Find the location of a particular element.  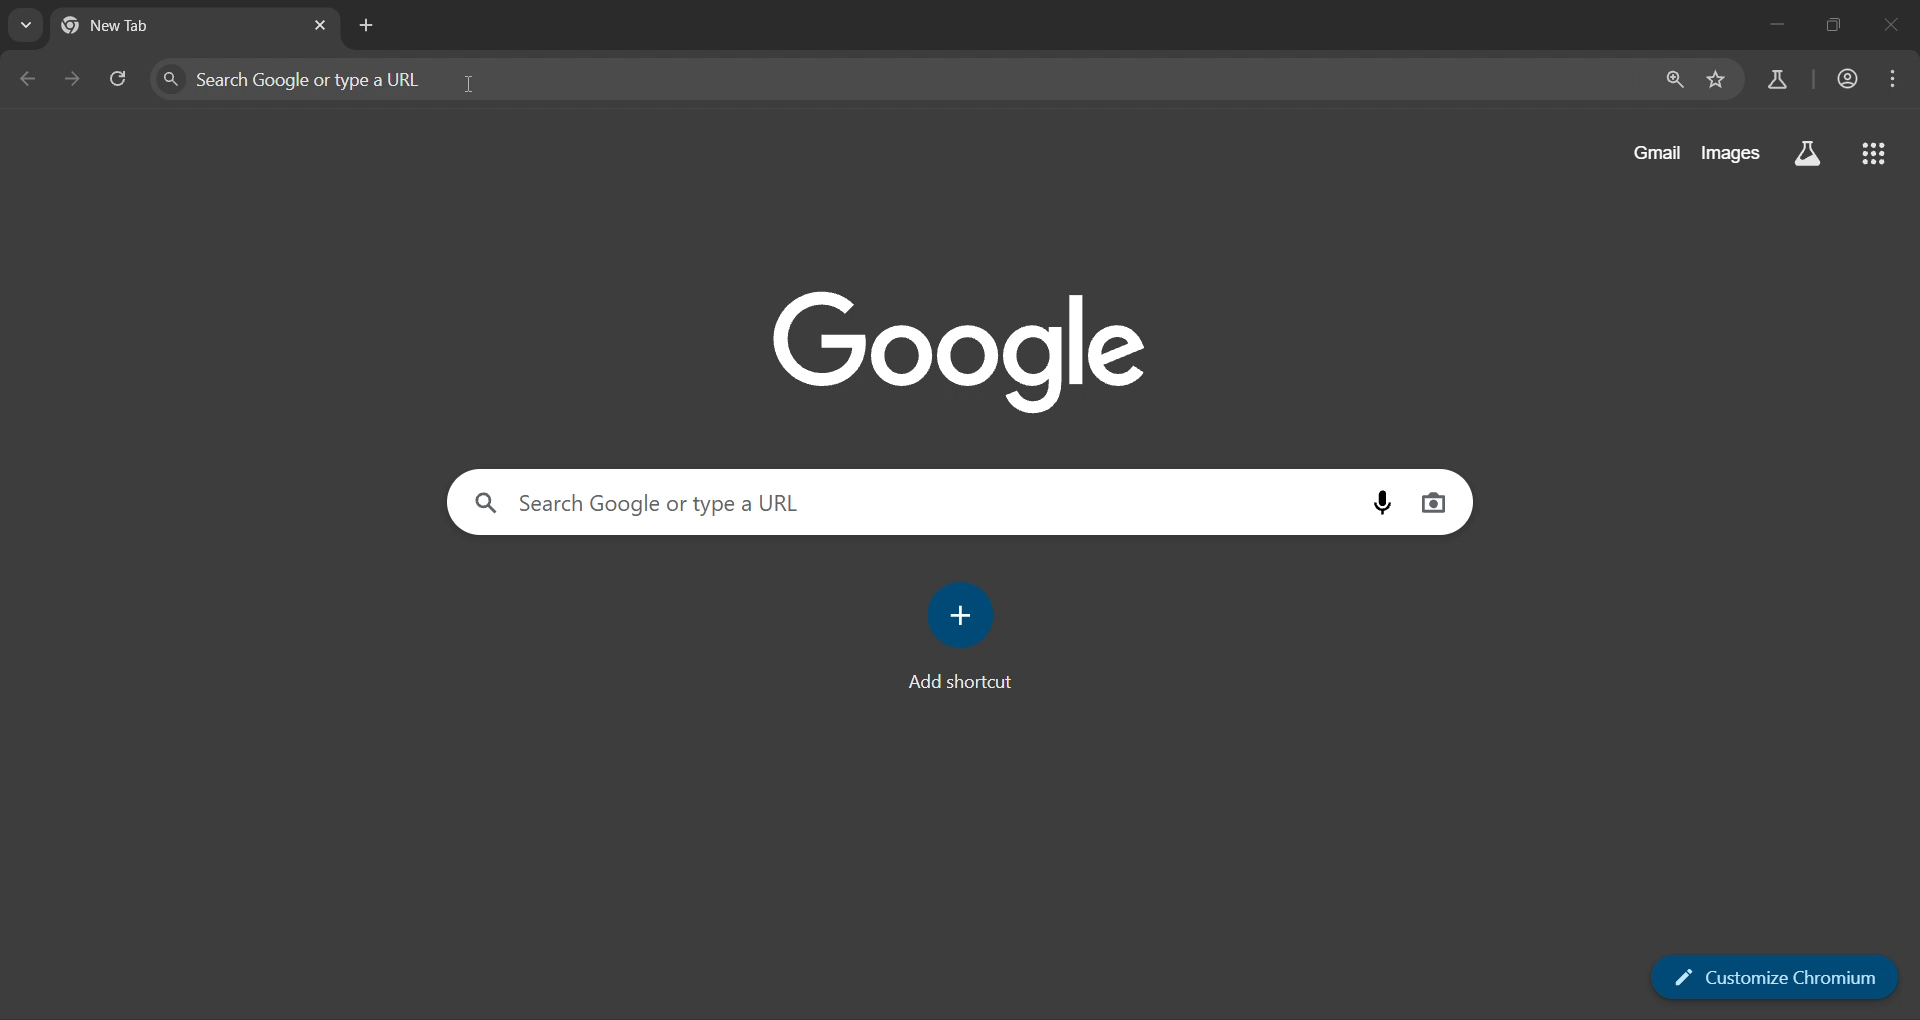

voice search is located at coordinates (1379, 501).